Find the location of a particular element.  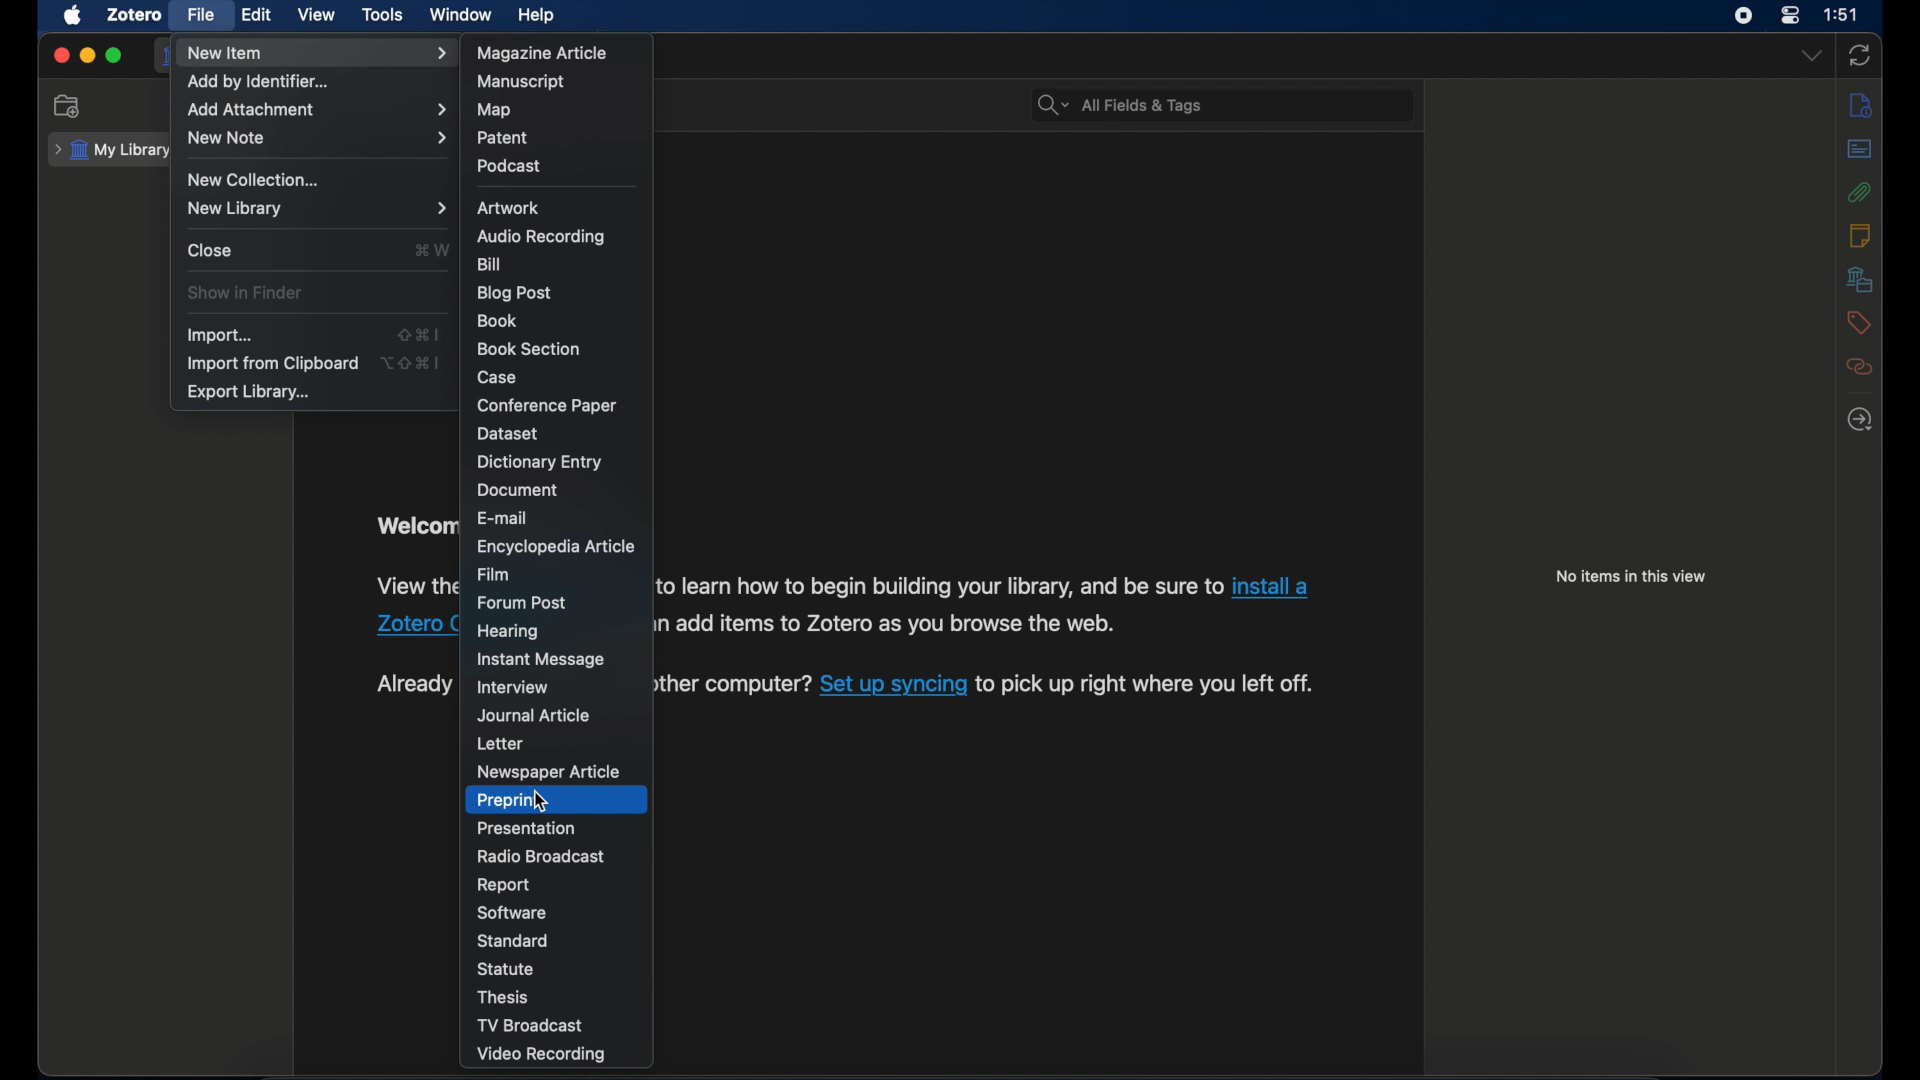

new item is located at coordinates (317, 53).